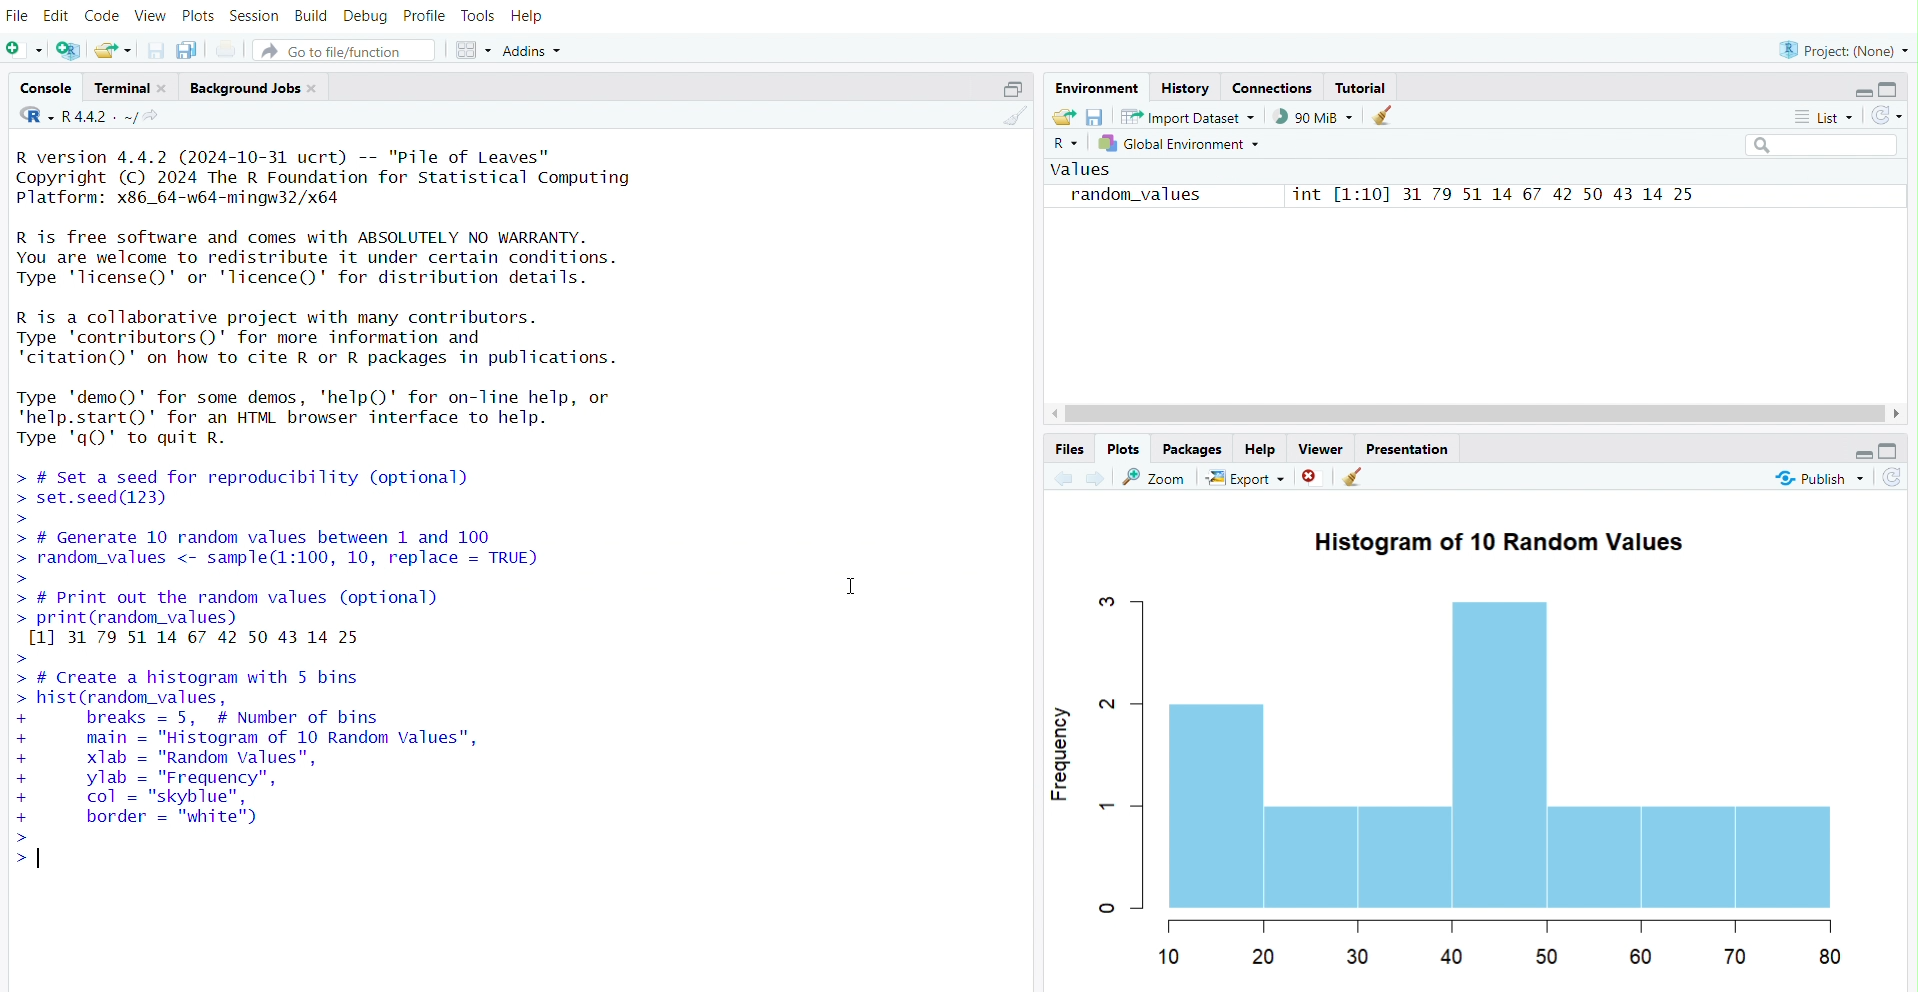 The image size is (1918, 992). What do you see at coordinates (1507, 542) in the screenshot?
I see `Histogram of 10 random values` at bounding box center [1507, 542].